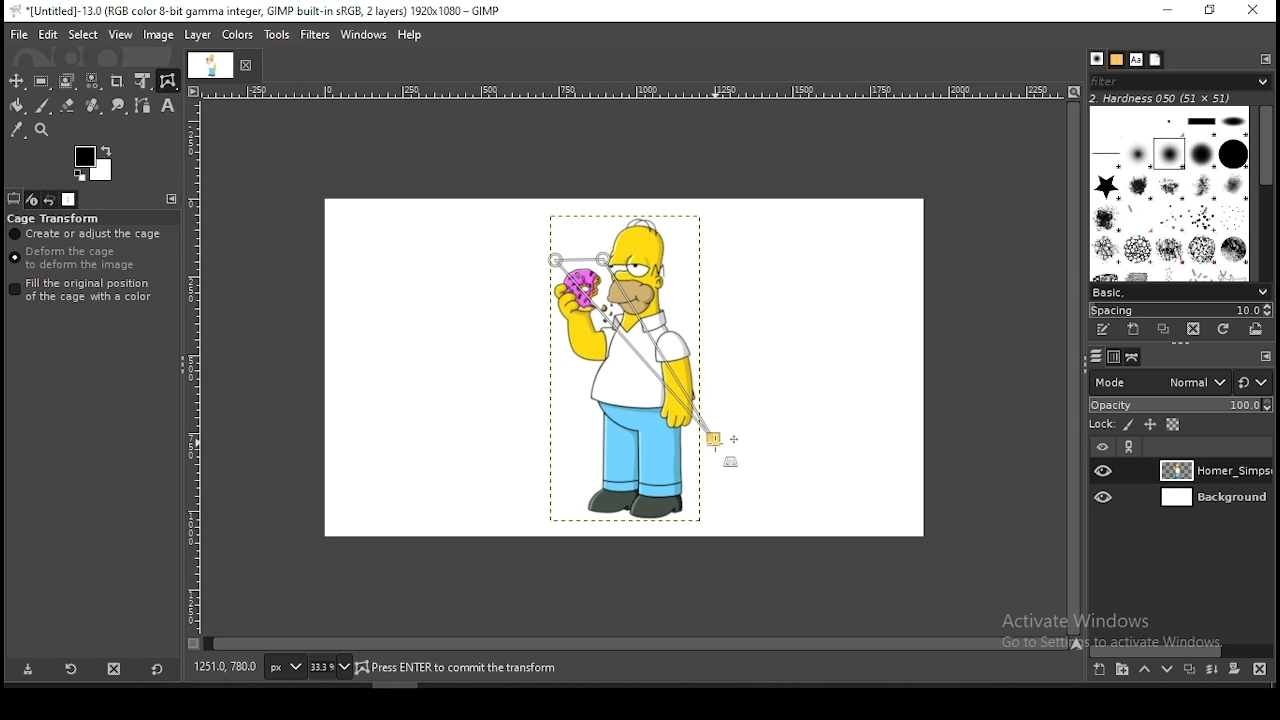 Image resolution: width=1280 pixels, height=720 pixels. What do you see at coordinates (1116, 60) in the screenshot?
I see `patterns` at bounding box center [1116, 60].